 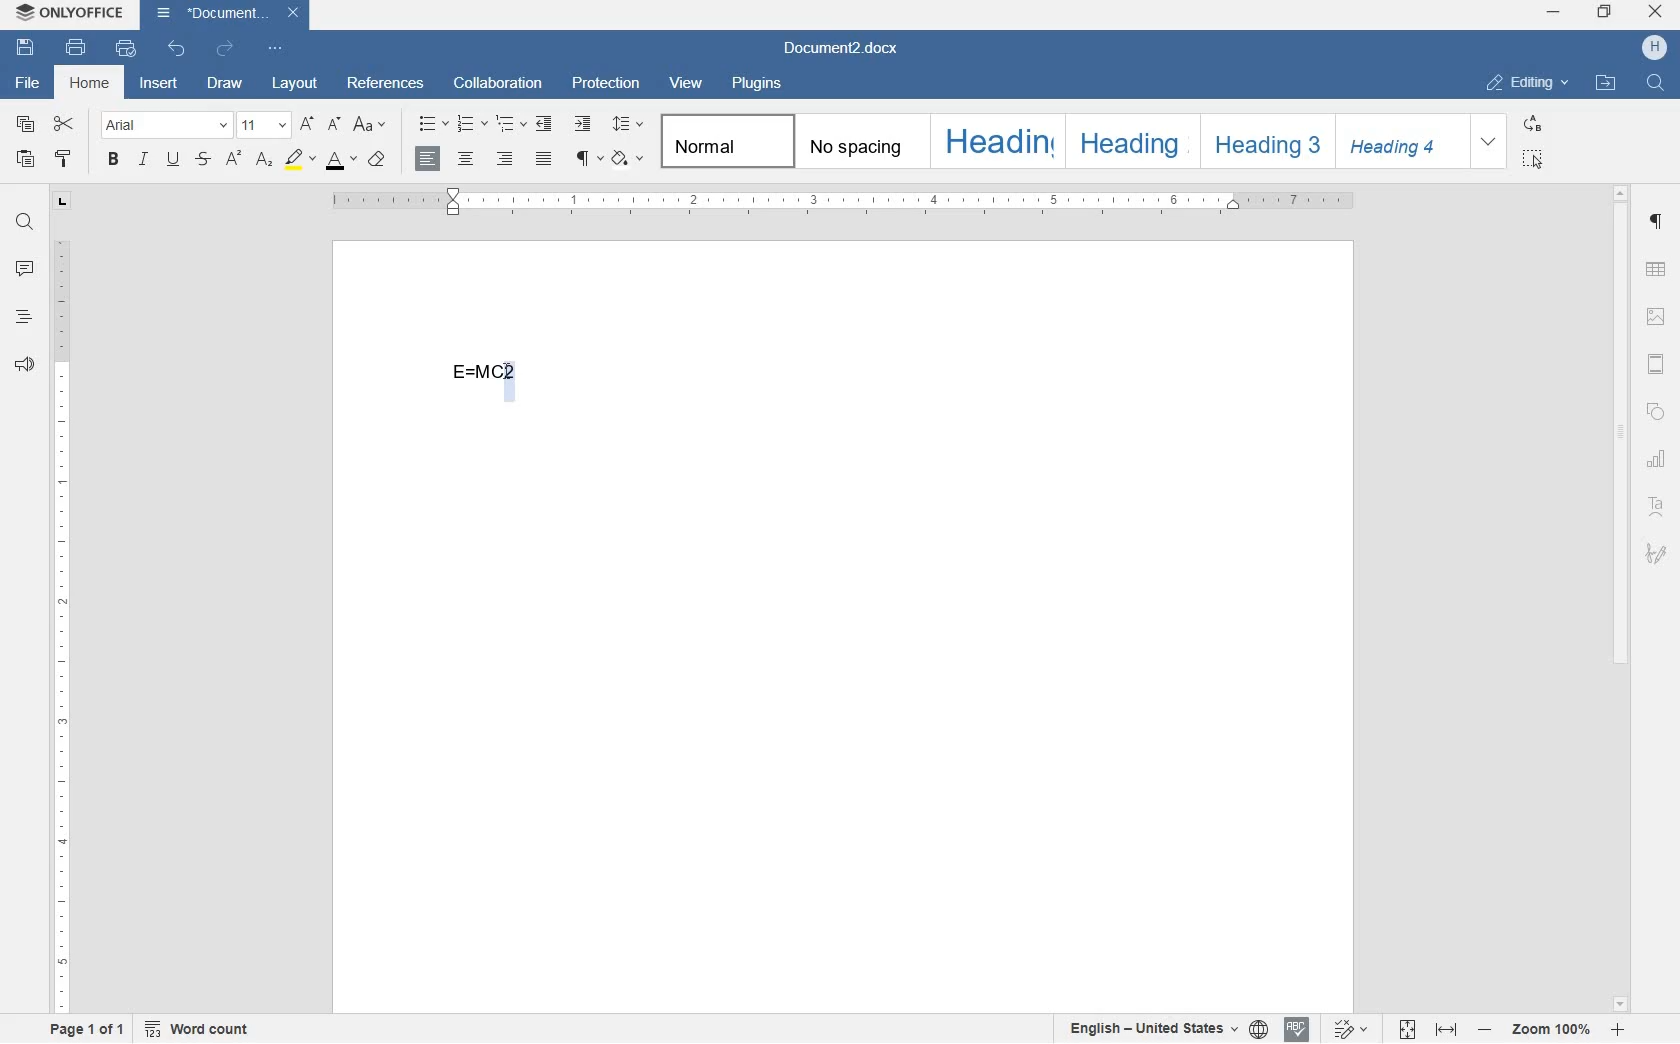 What do you see at coordinates (24, 269) in the screenshot?
I see `comments` at bounding box center [24, 269].